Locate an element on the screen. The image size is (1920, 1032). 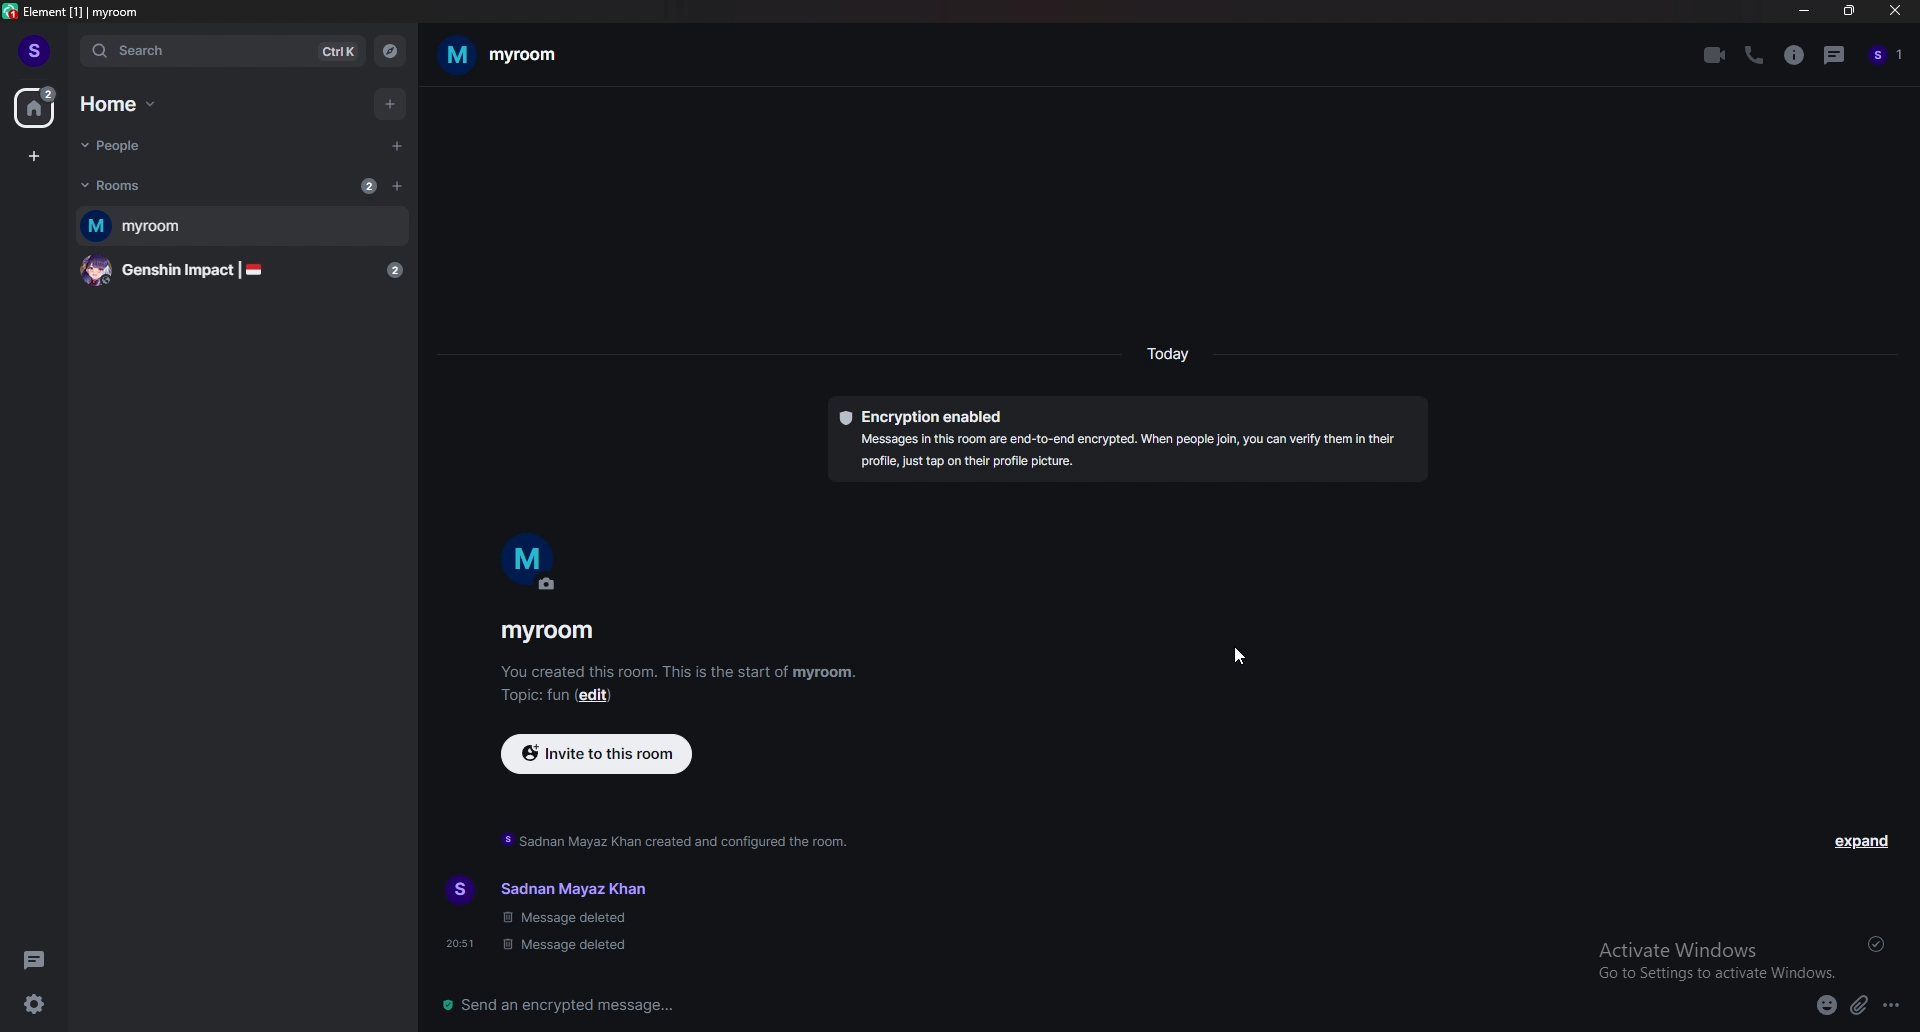
search ctrl k is located at coordinates (223, 51).